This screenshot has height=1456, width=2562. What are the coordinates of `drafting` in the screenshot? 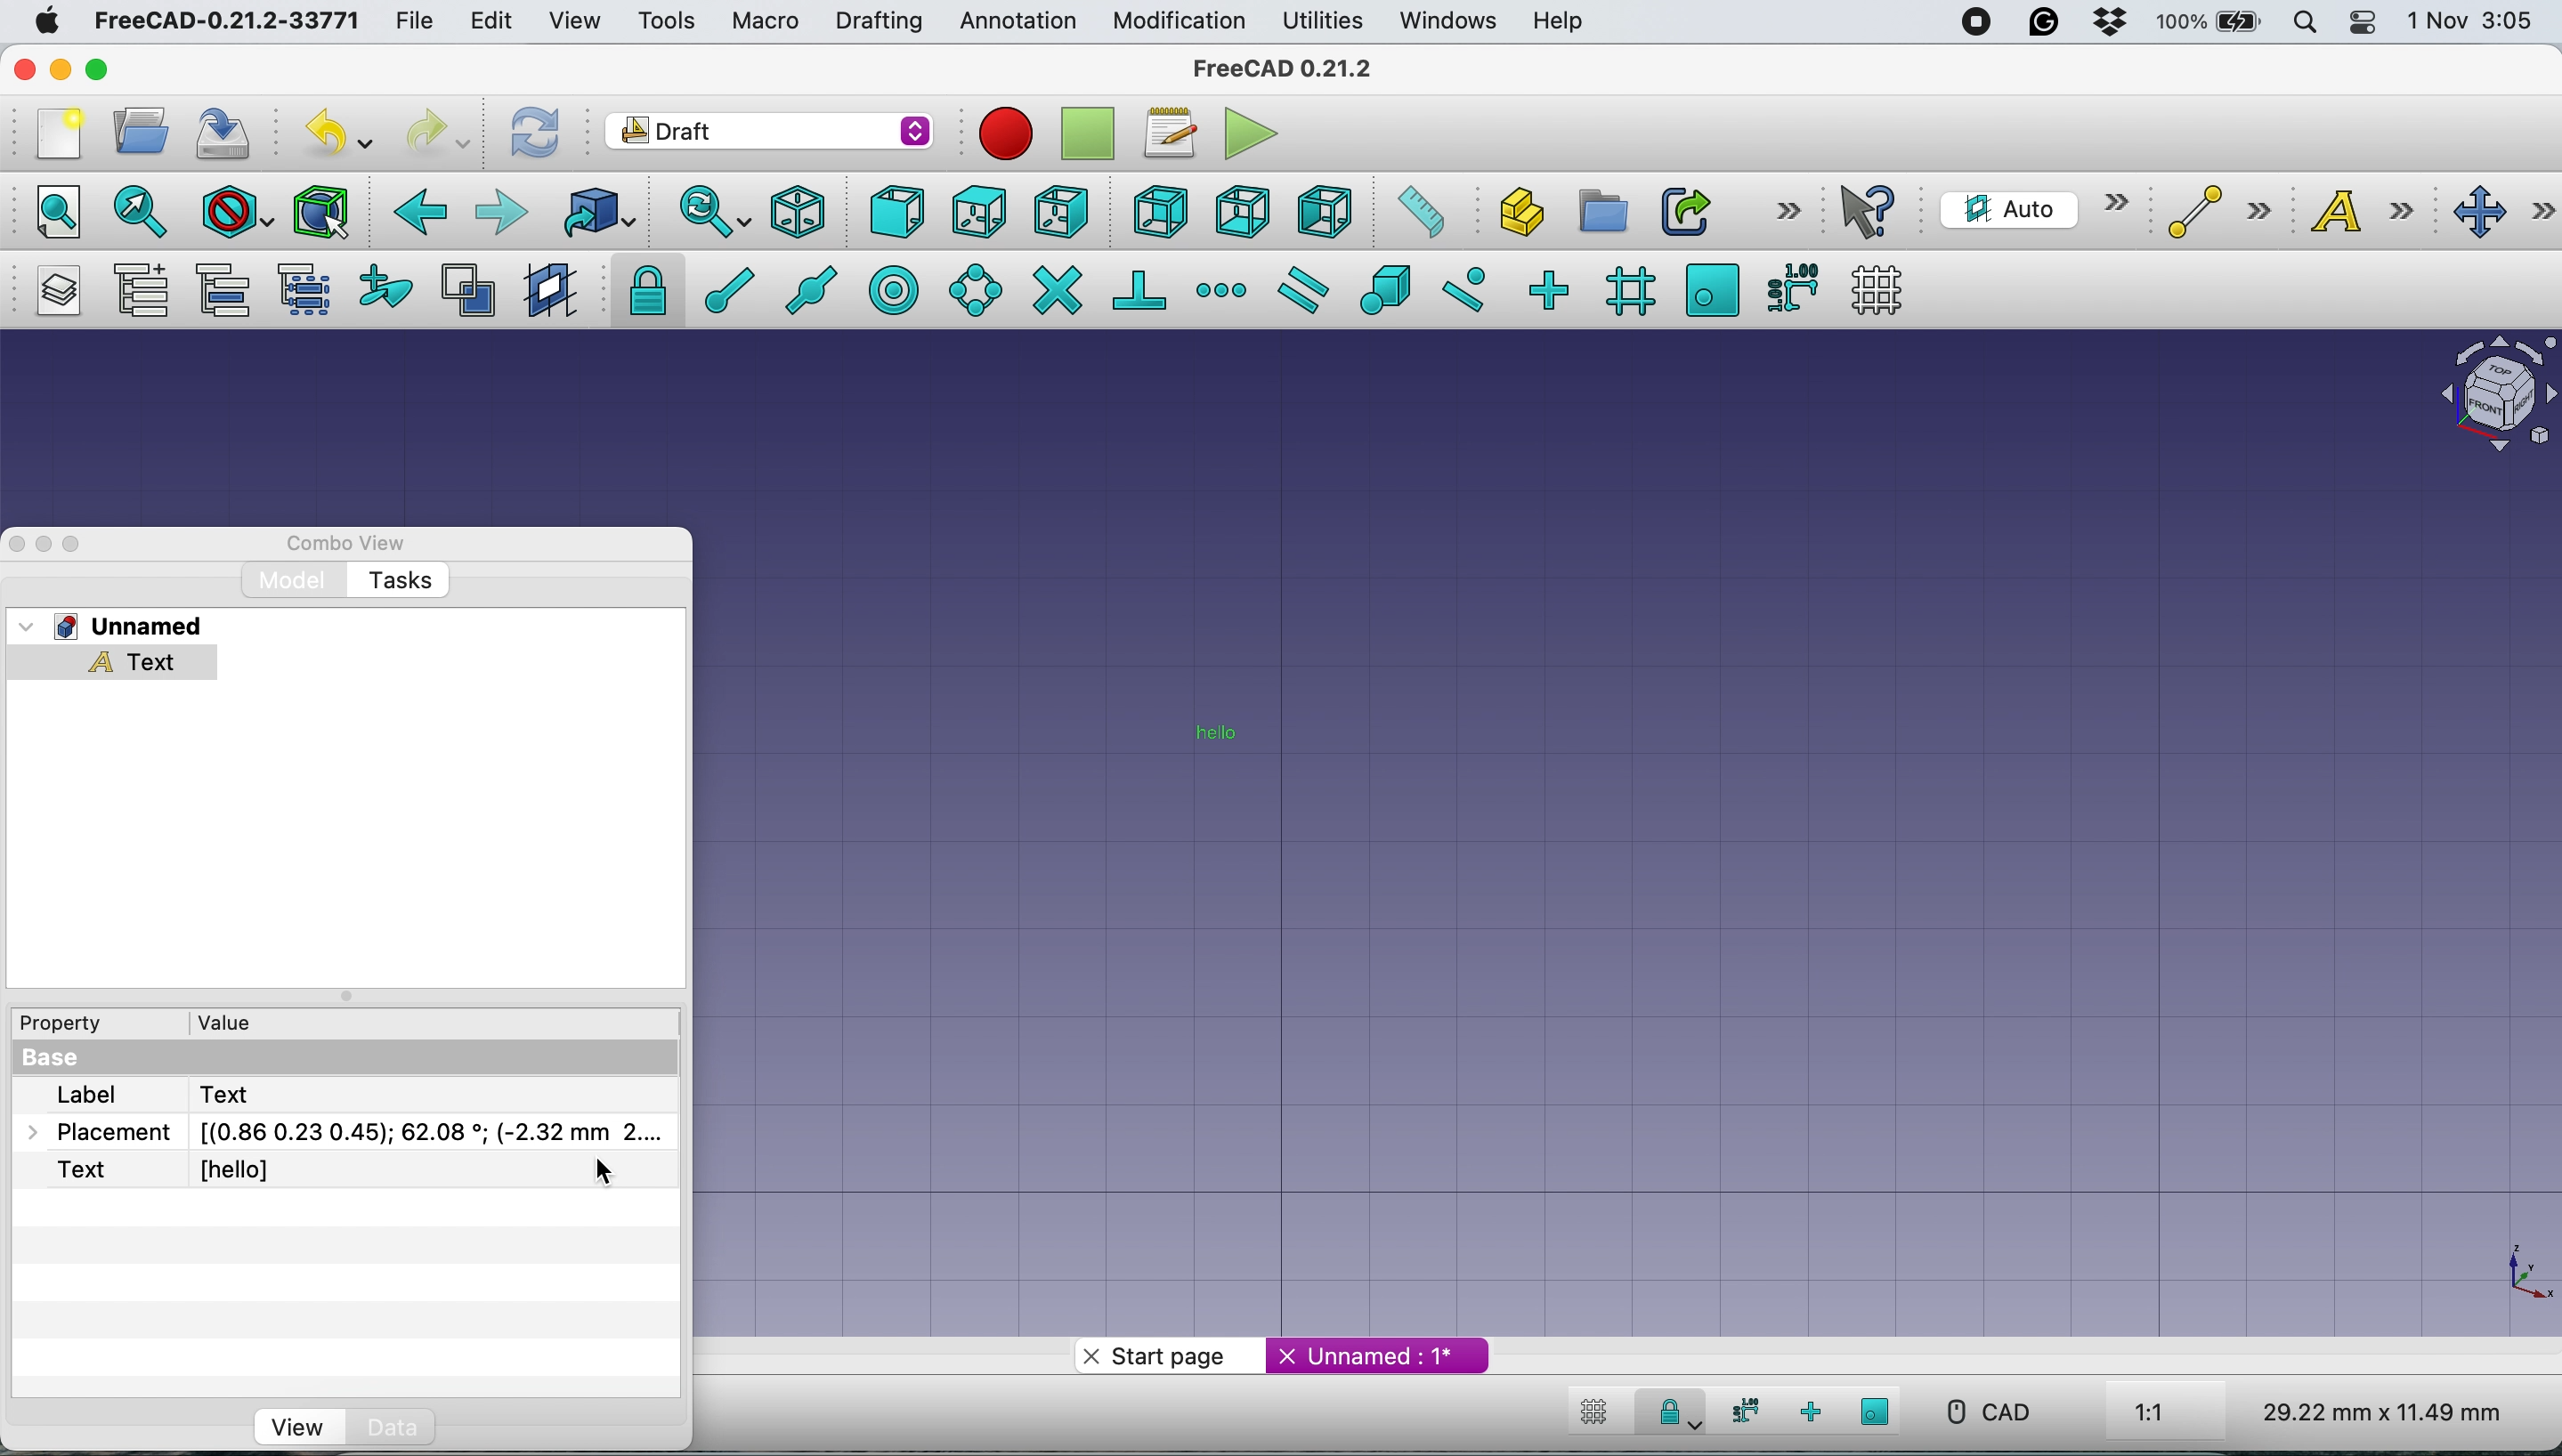 It's located at (875, 22).